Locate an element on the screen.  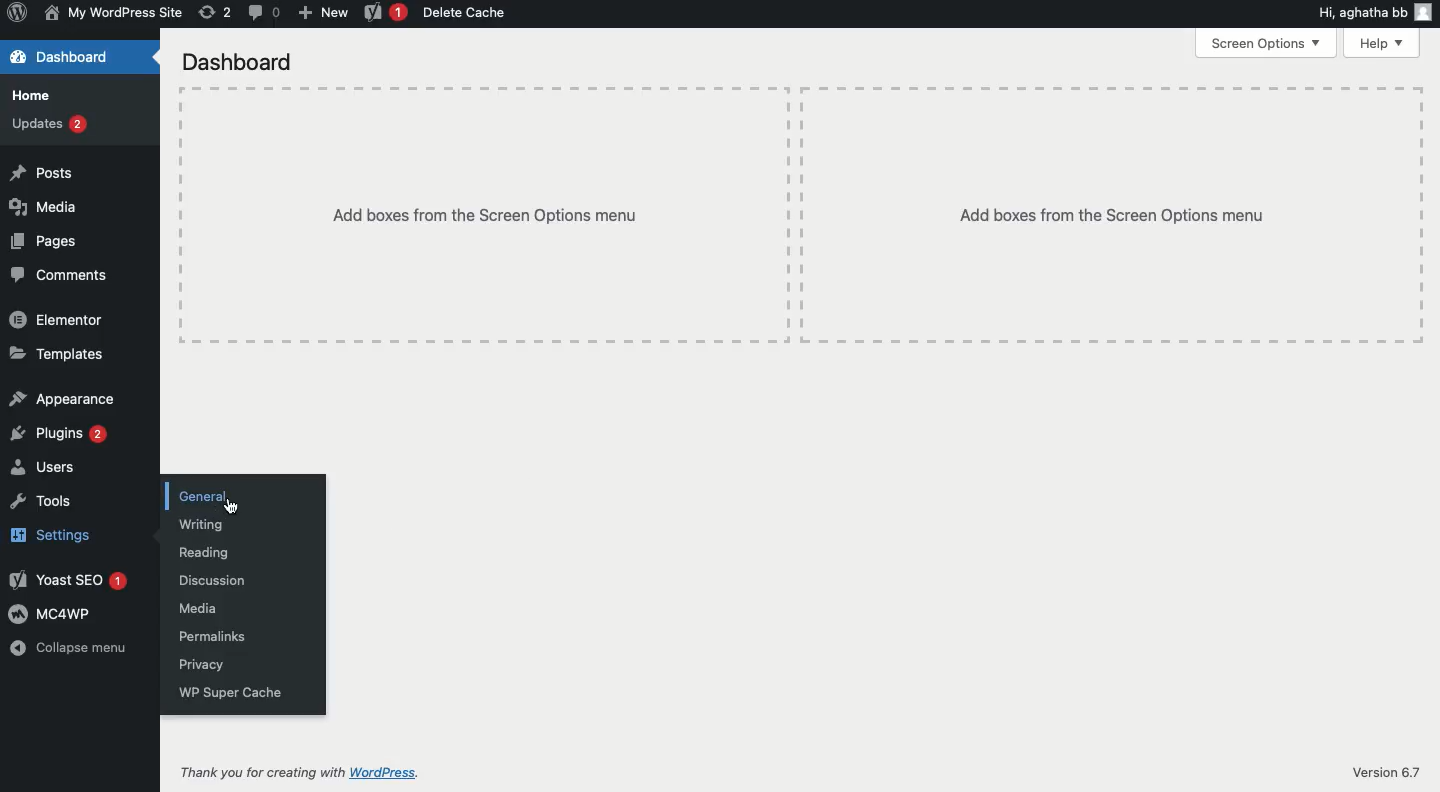
My wordpress Site is located at coordinates (111, 12).